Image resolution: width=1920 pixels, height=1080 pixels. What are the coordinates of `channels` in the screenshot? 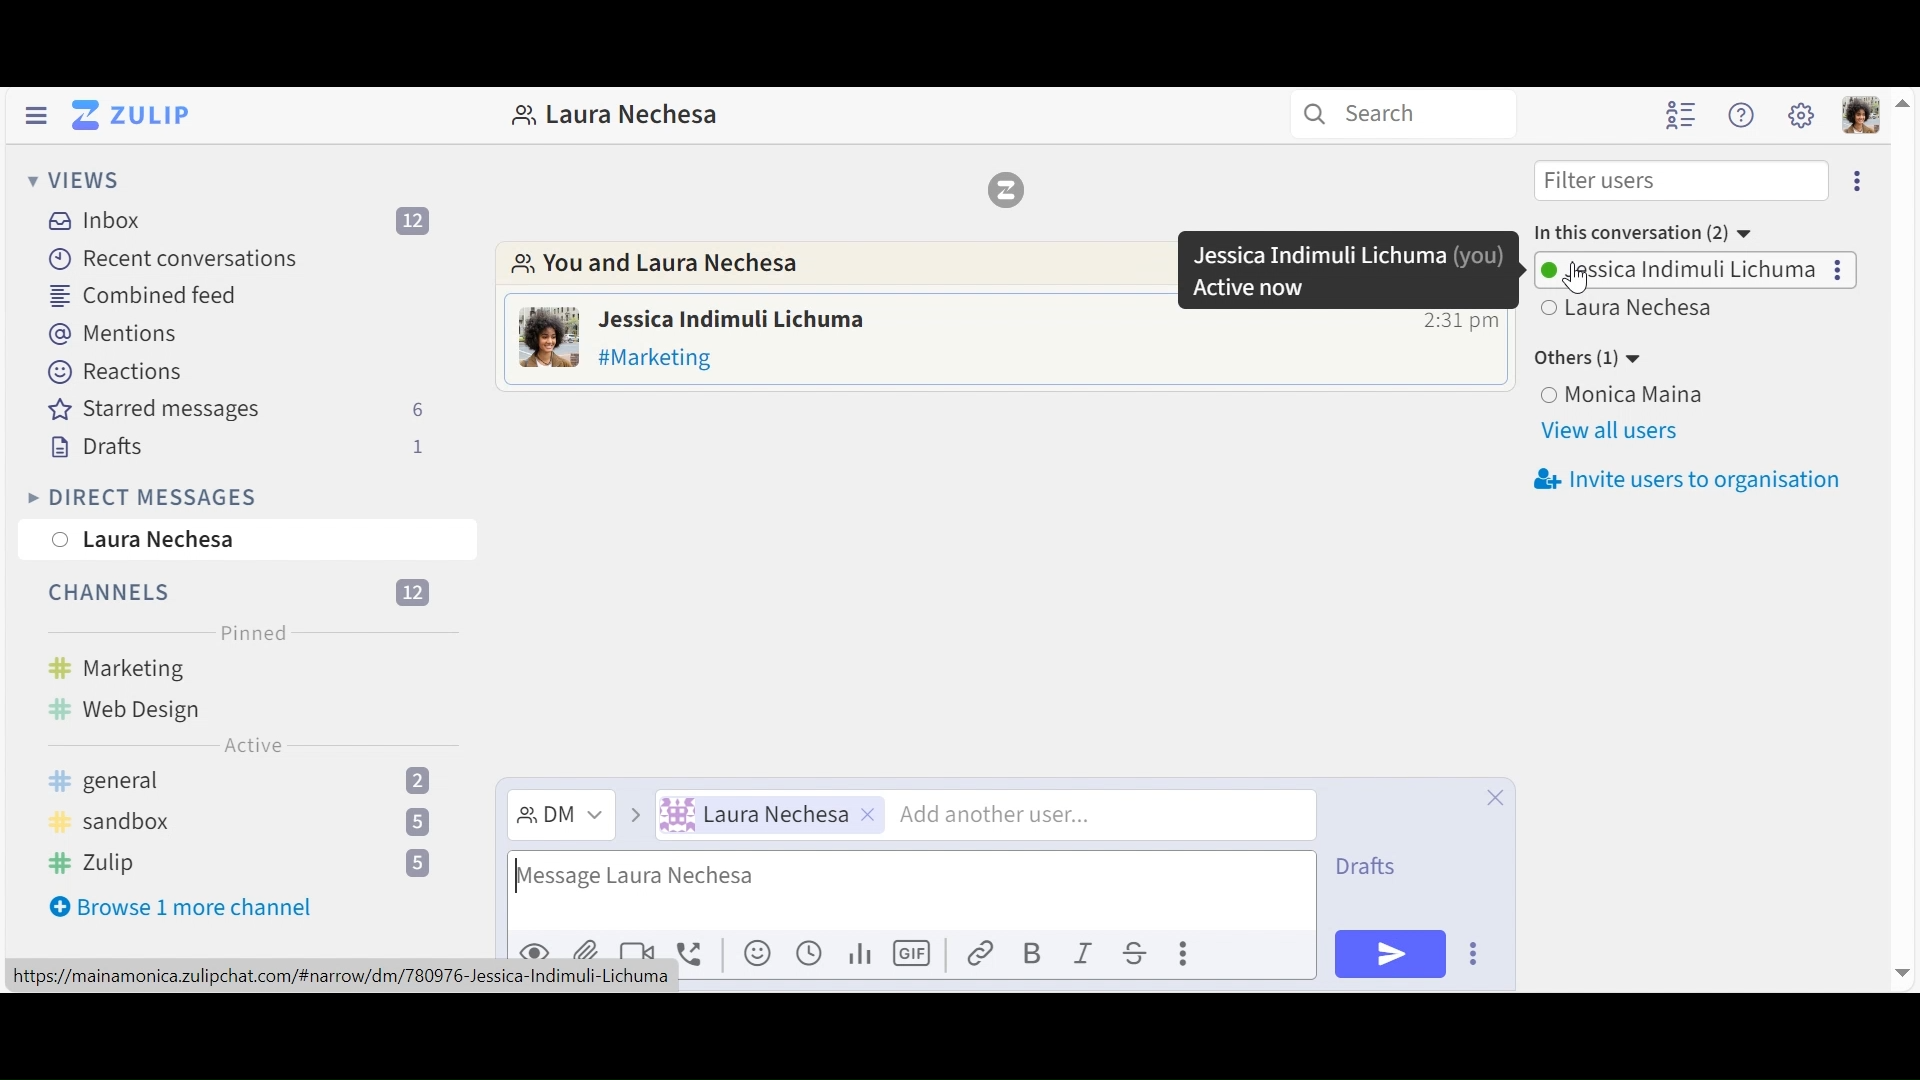 It's located at (232, 592).